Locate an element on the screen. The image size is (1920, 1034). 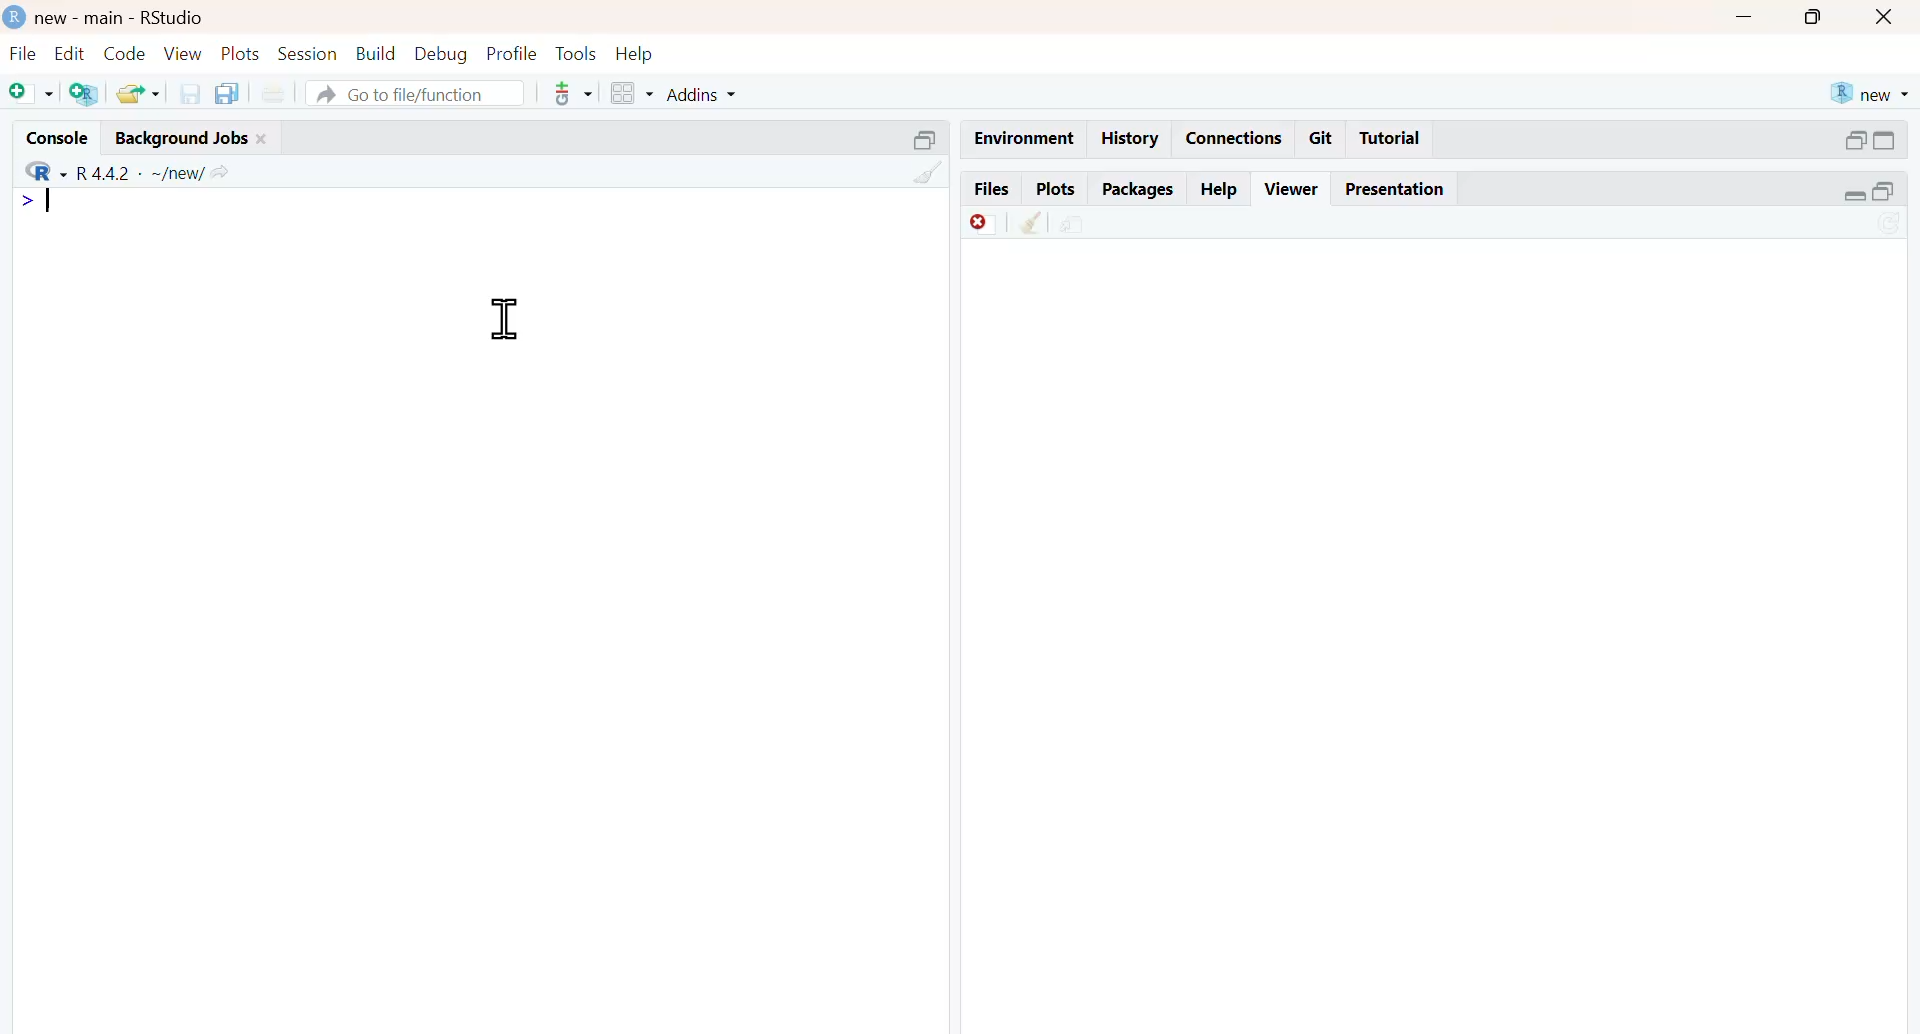
history is located at coordinates (1131, 138).